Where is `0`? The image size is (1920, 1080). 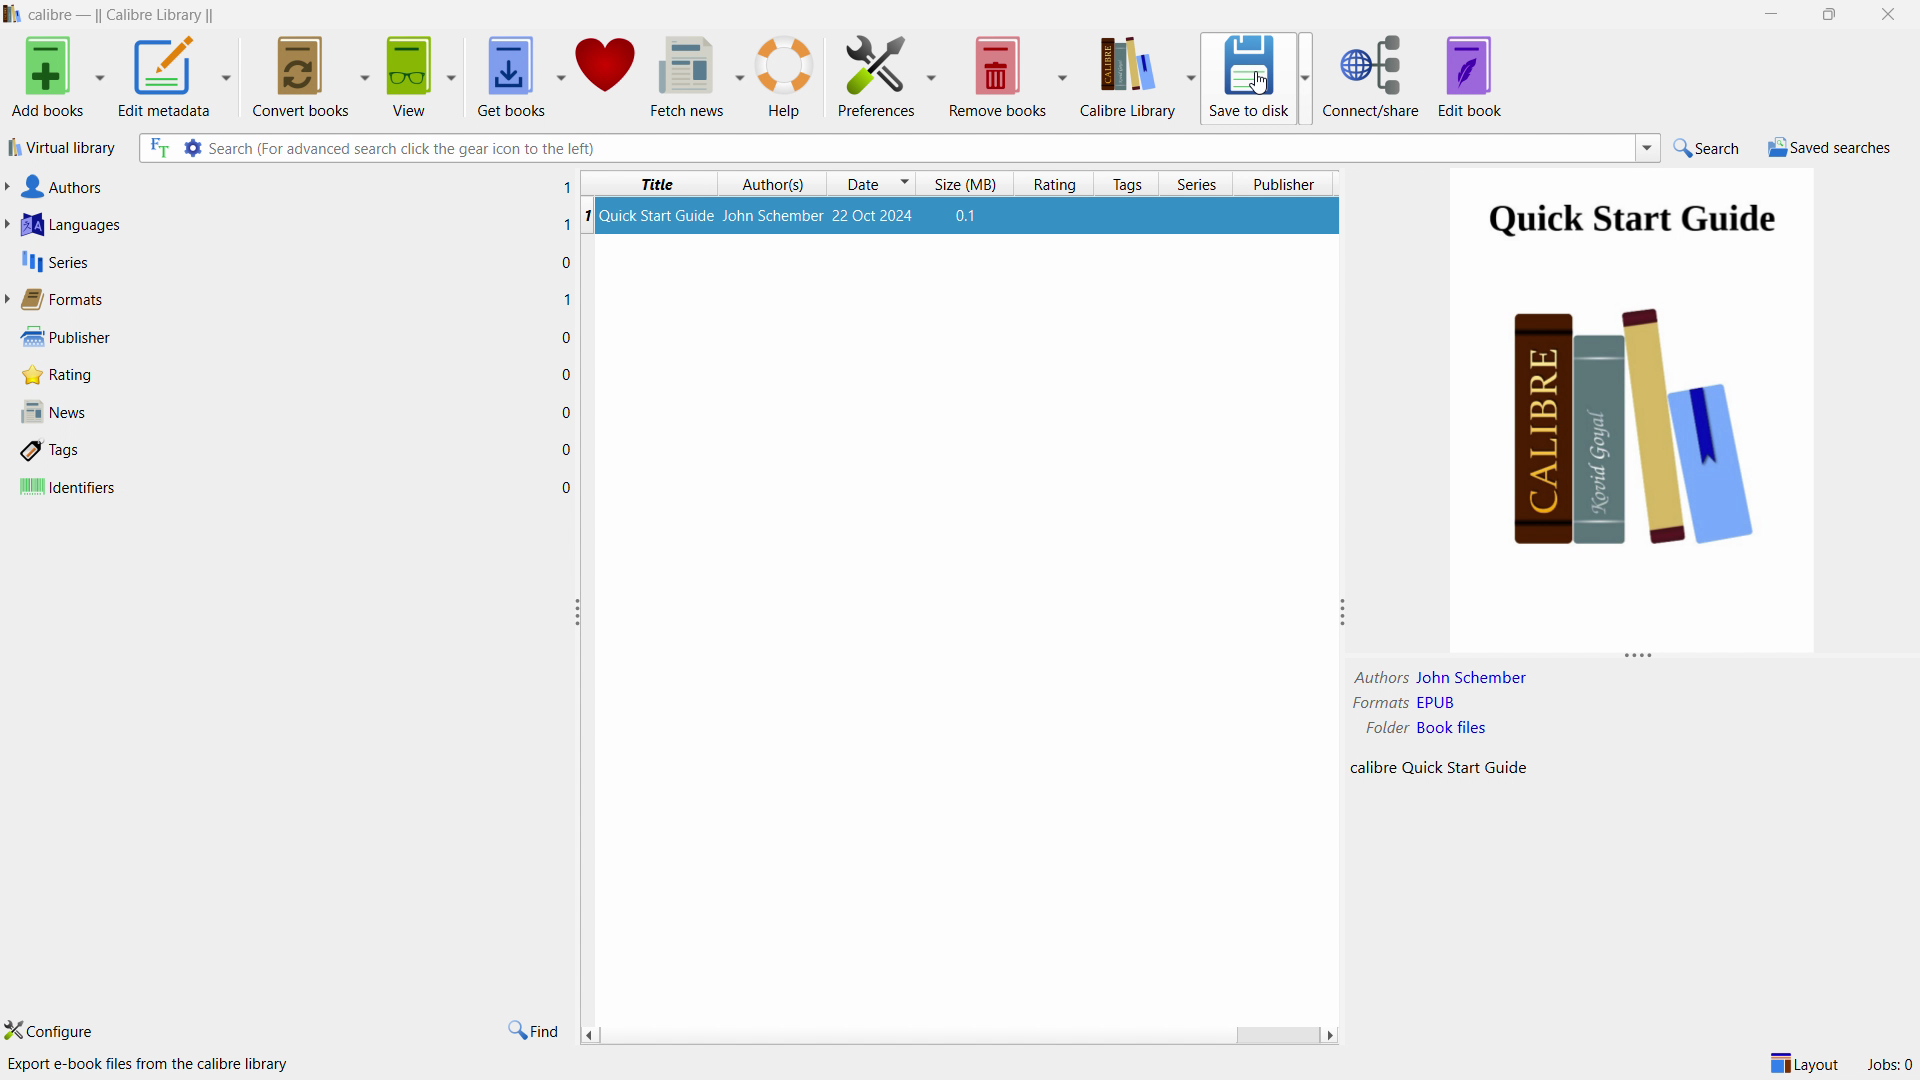
0 is located at coordinates (566, 263).